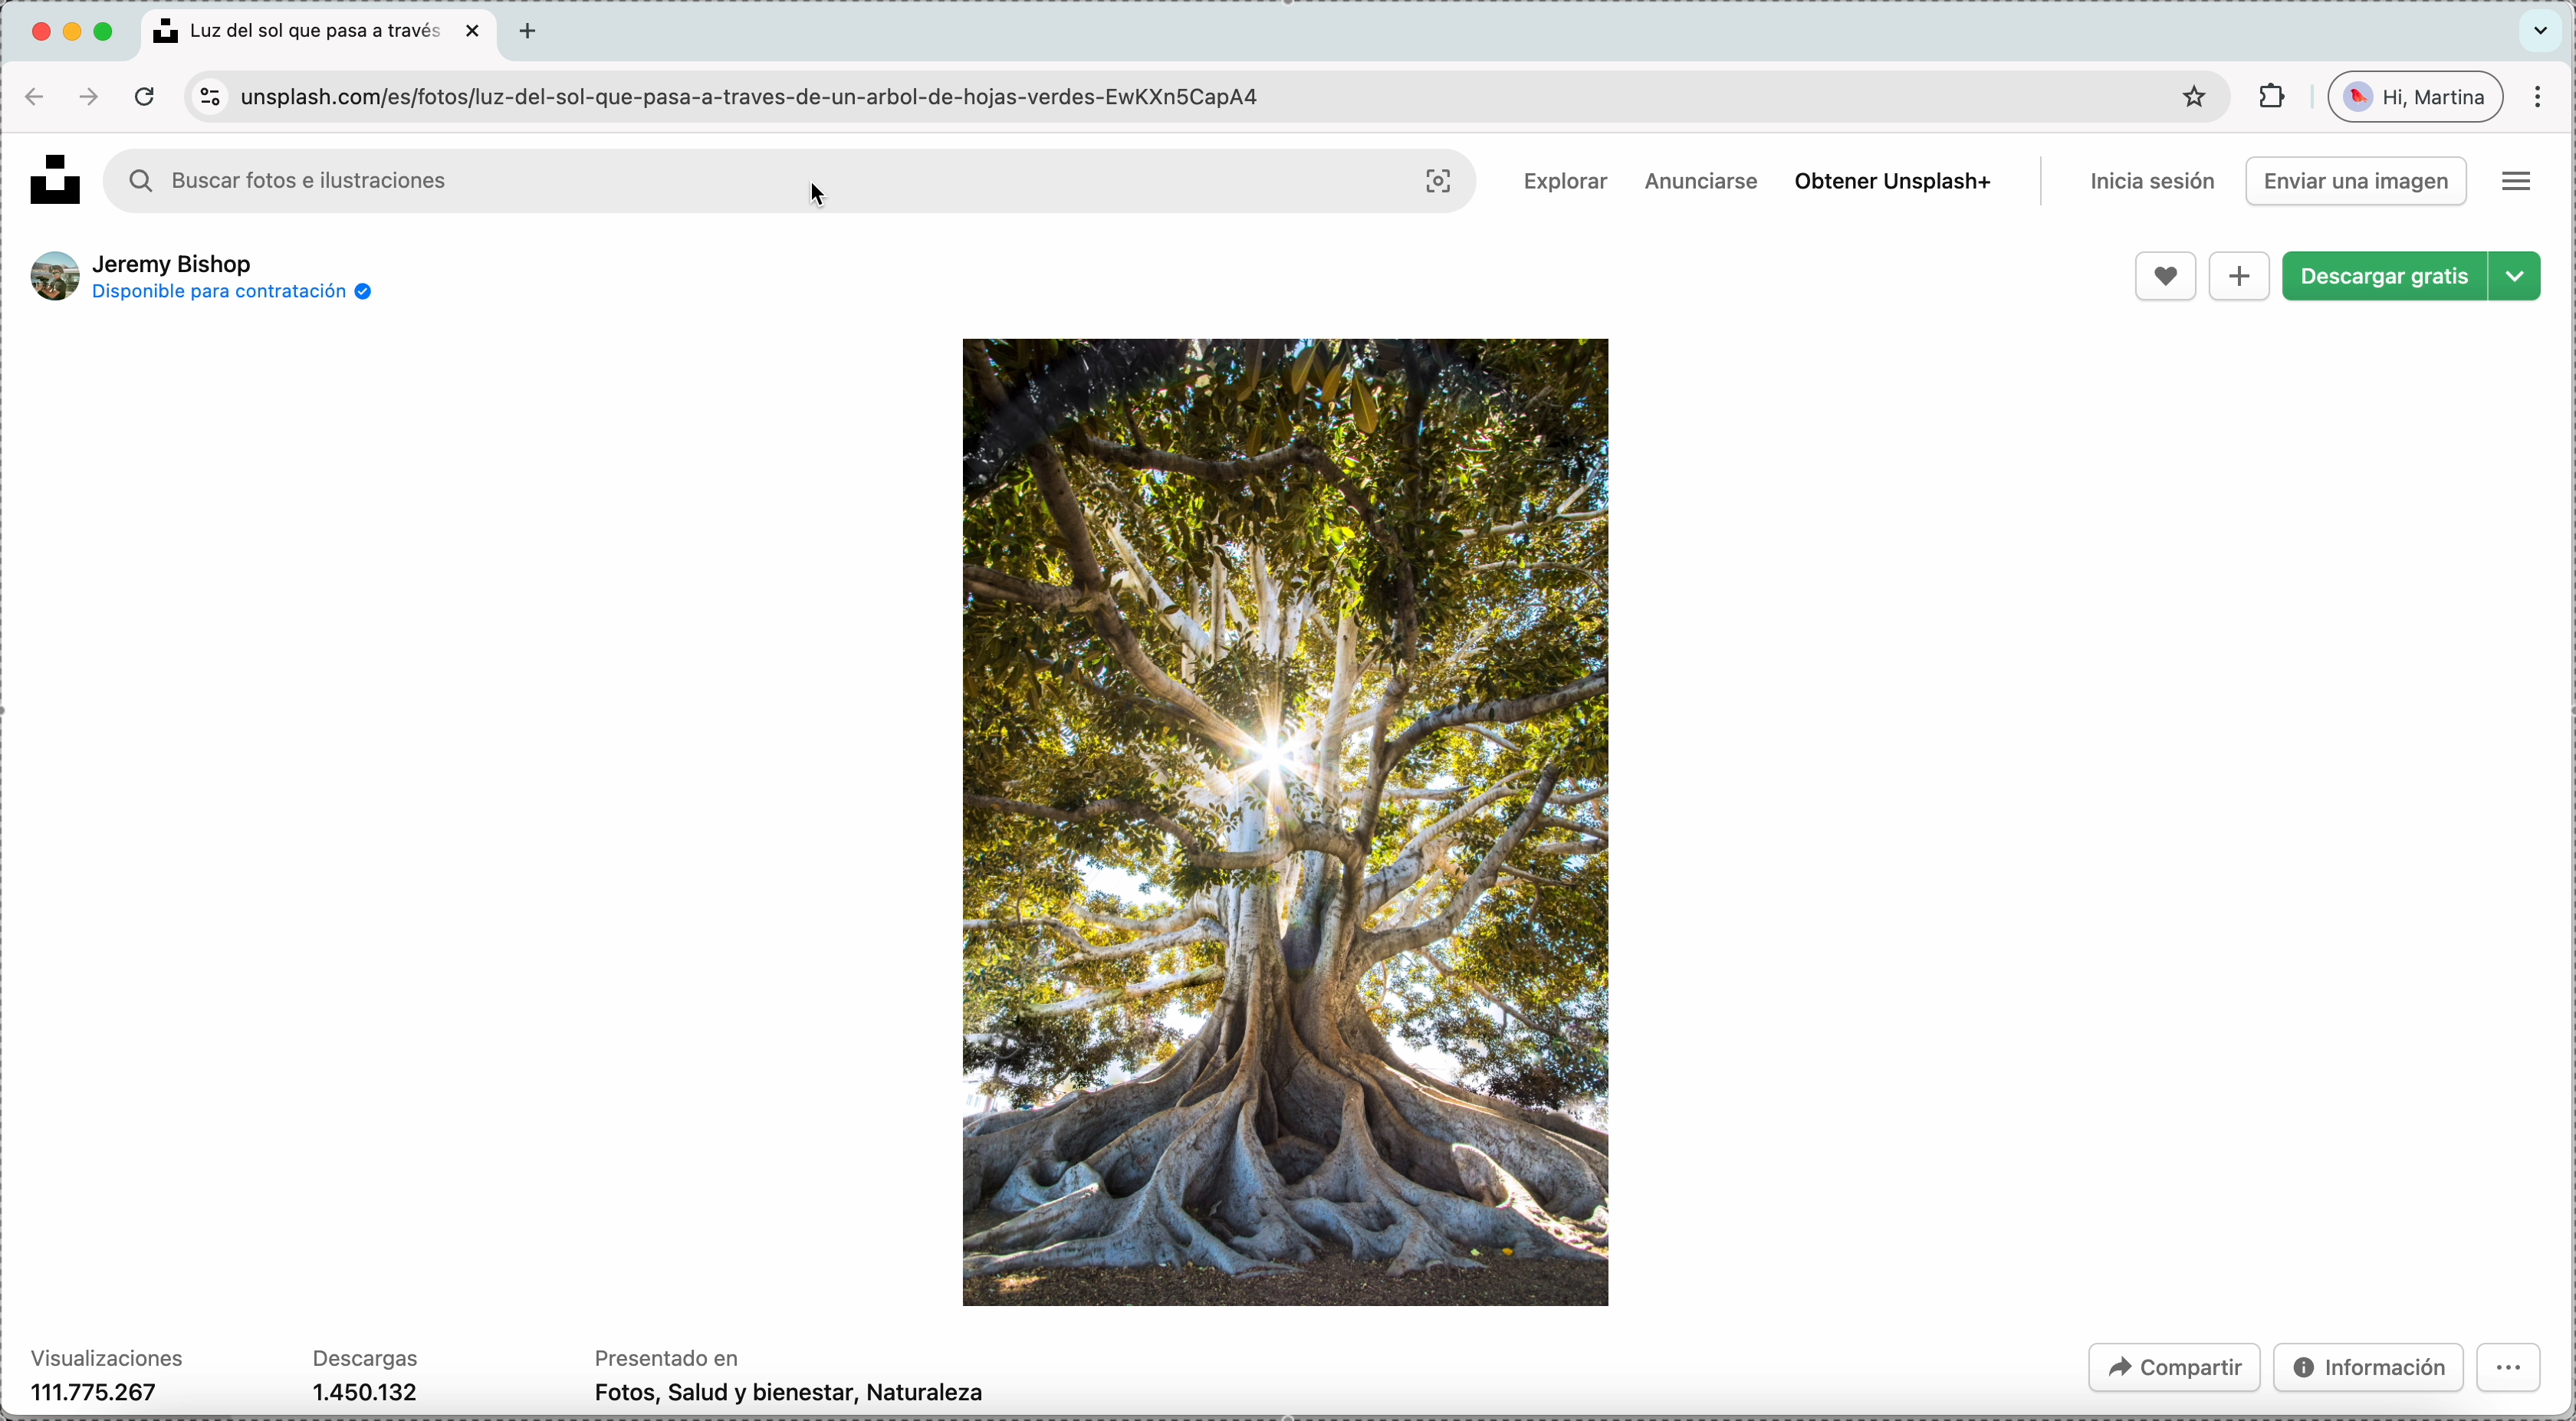 The height and width of the screenshot is (1421, 2576). I want to click on screen controls, so click(206, 96).